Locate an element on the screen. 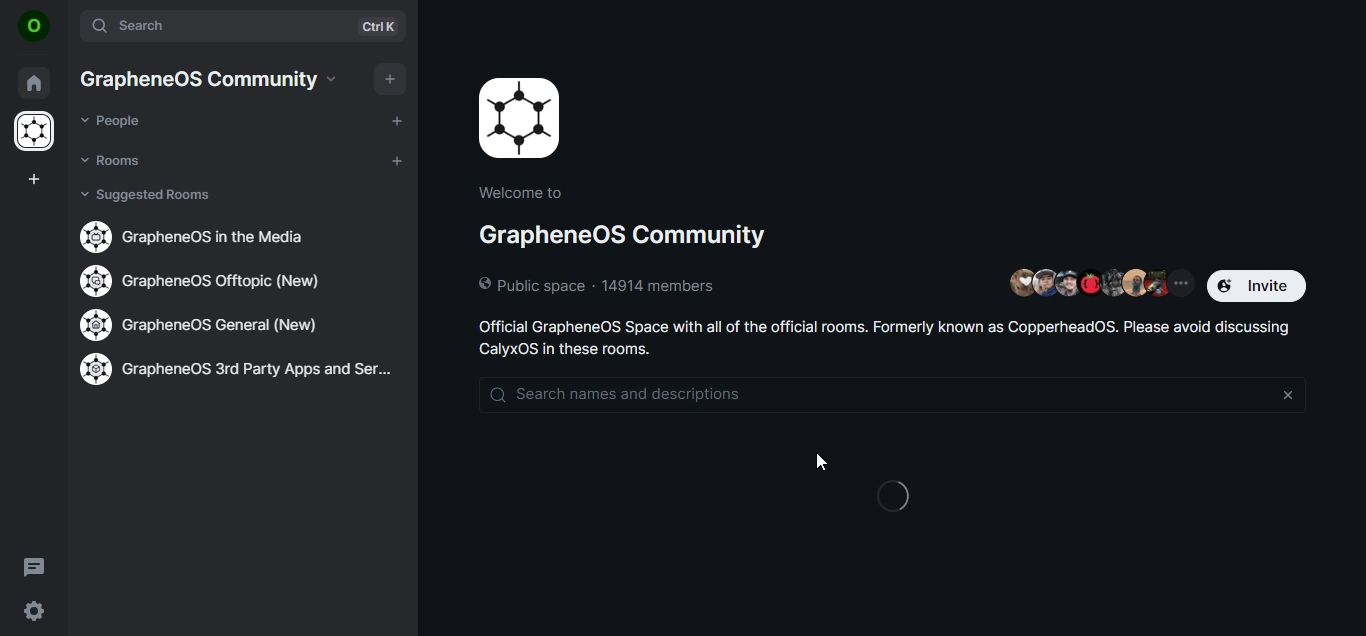 The width and height of the screenshot is (1366, 636). create a space is located at coordinates (38, 177).